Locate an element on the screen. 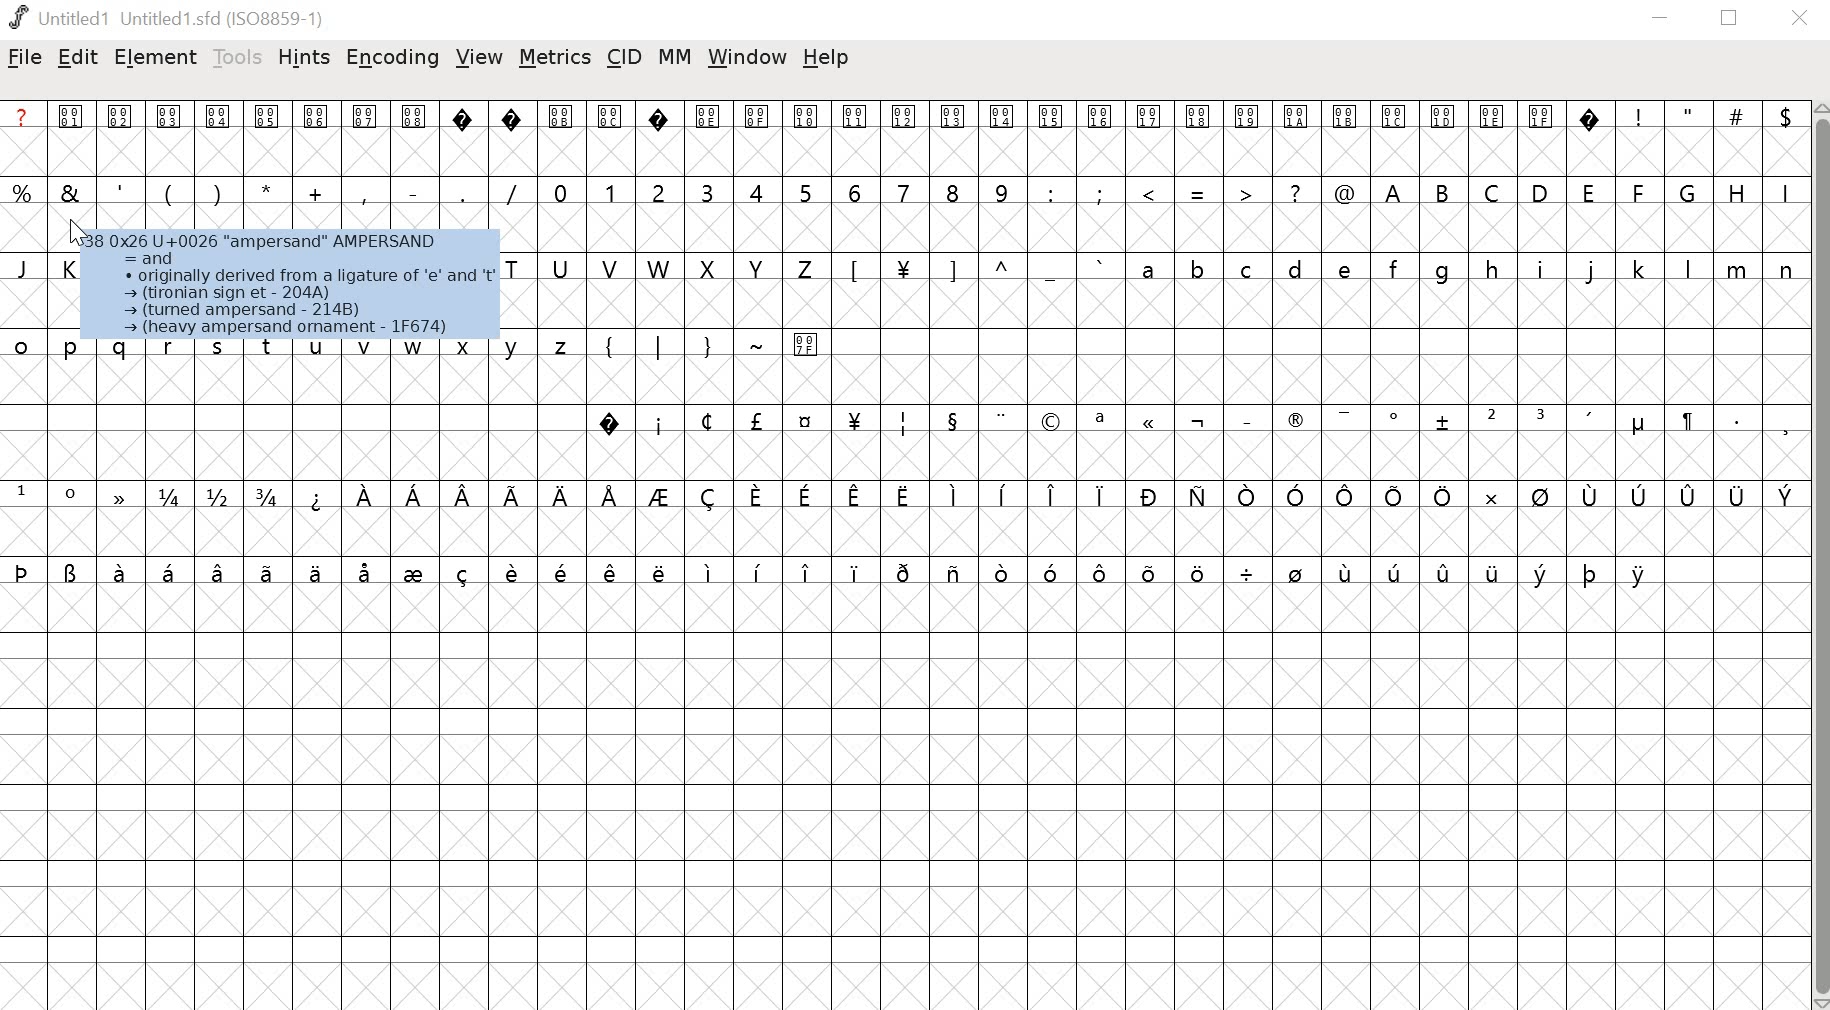 This screenshot has height=1010, width=1830. symbol is located at coordinates (1149, 423).